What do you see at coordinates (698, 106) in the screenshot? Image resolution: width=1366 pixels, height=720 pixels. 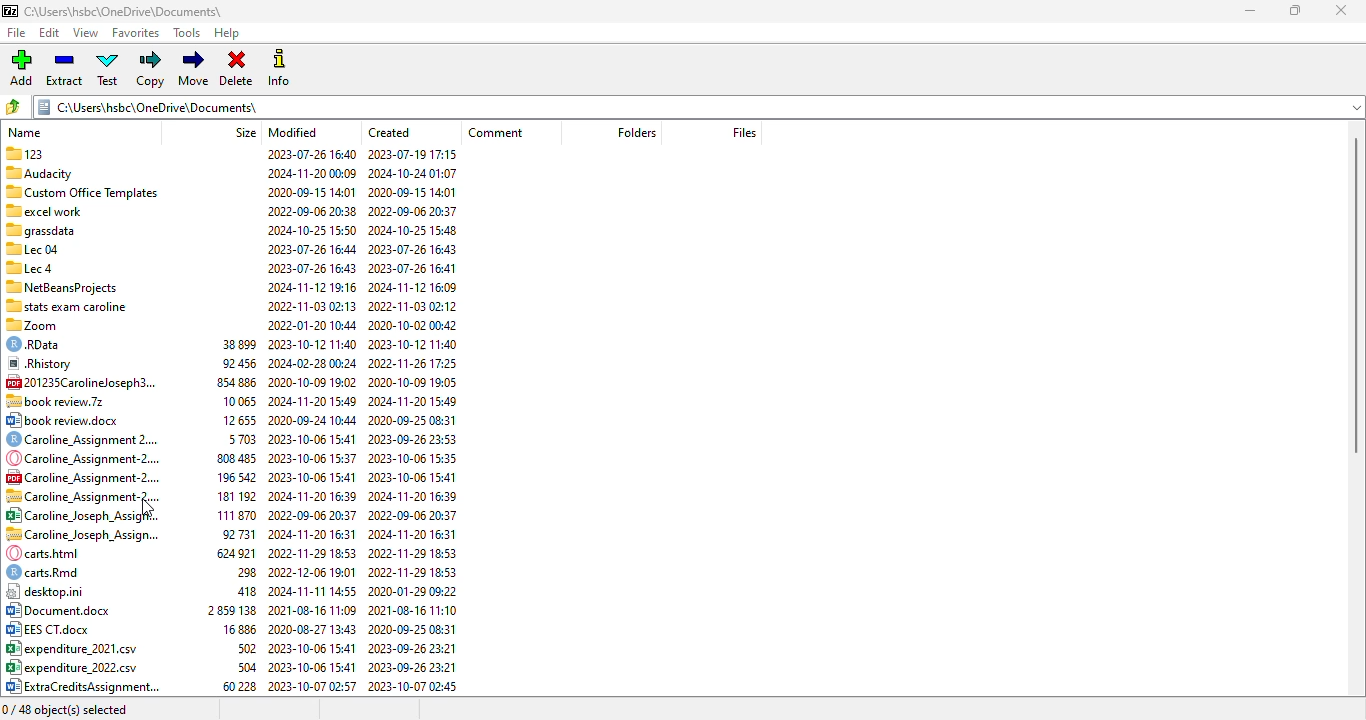 I see `folder` at bounding box center [698, 106].